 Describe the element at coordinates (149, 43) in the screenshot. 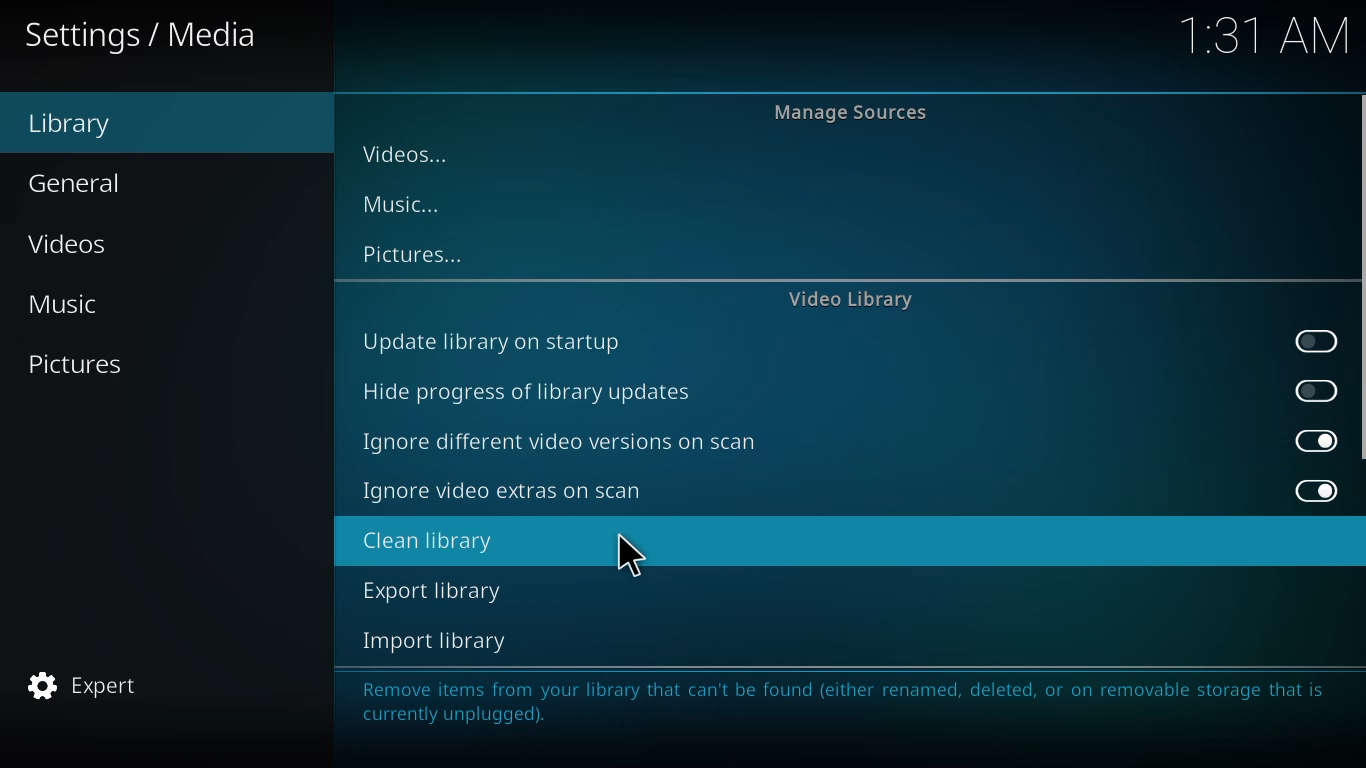

I see `Settings / Media` at that location.